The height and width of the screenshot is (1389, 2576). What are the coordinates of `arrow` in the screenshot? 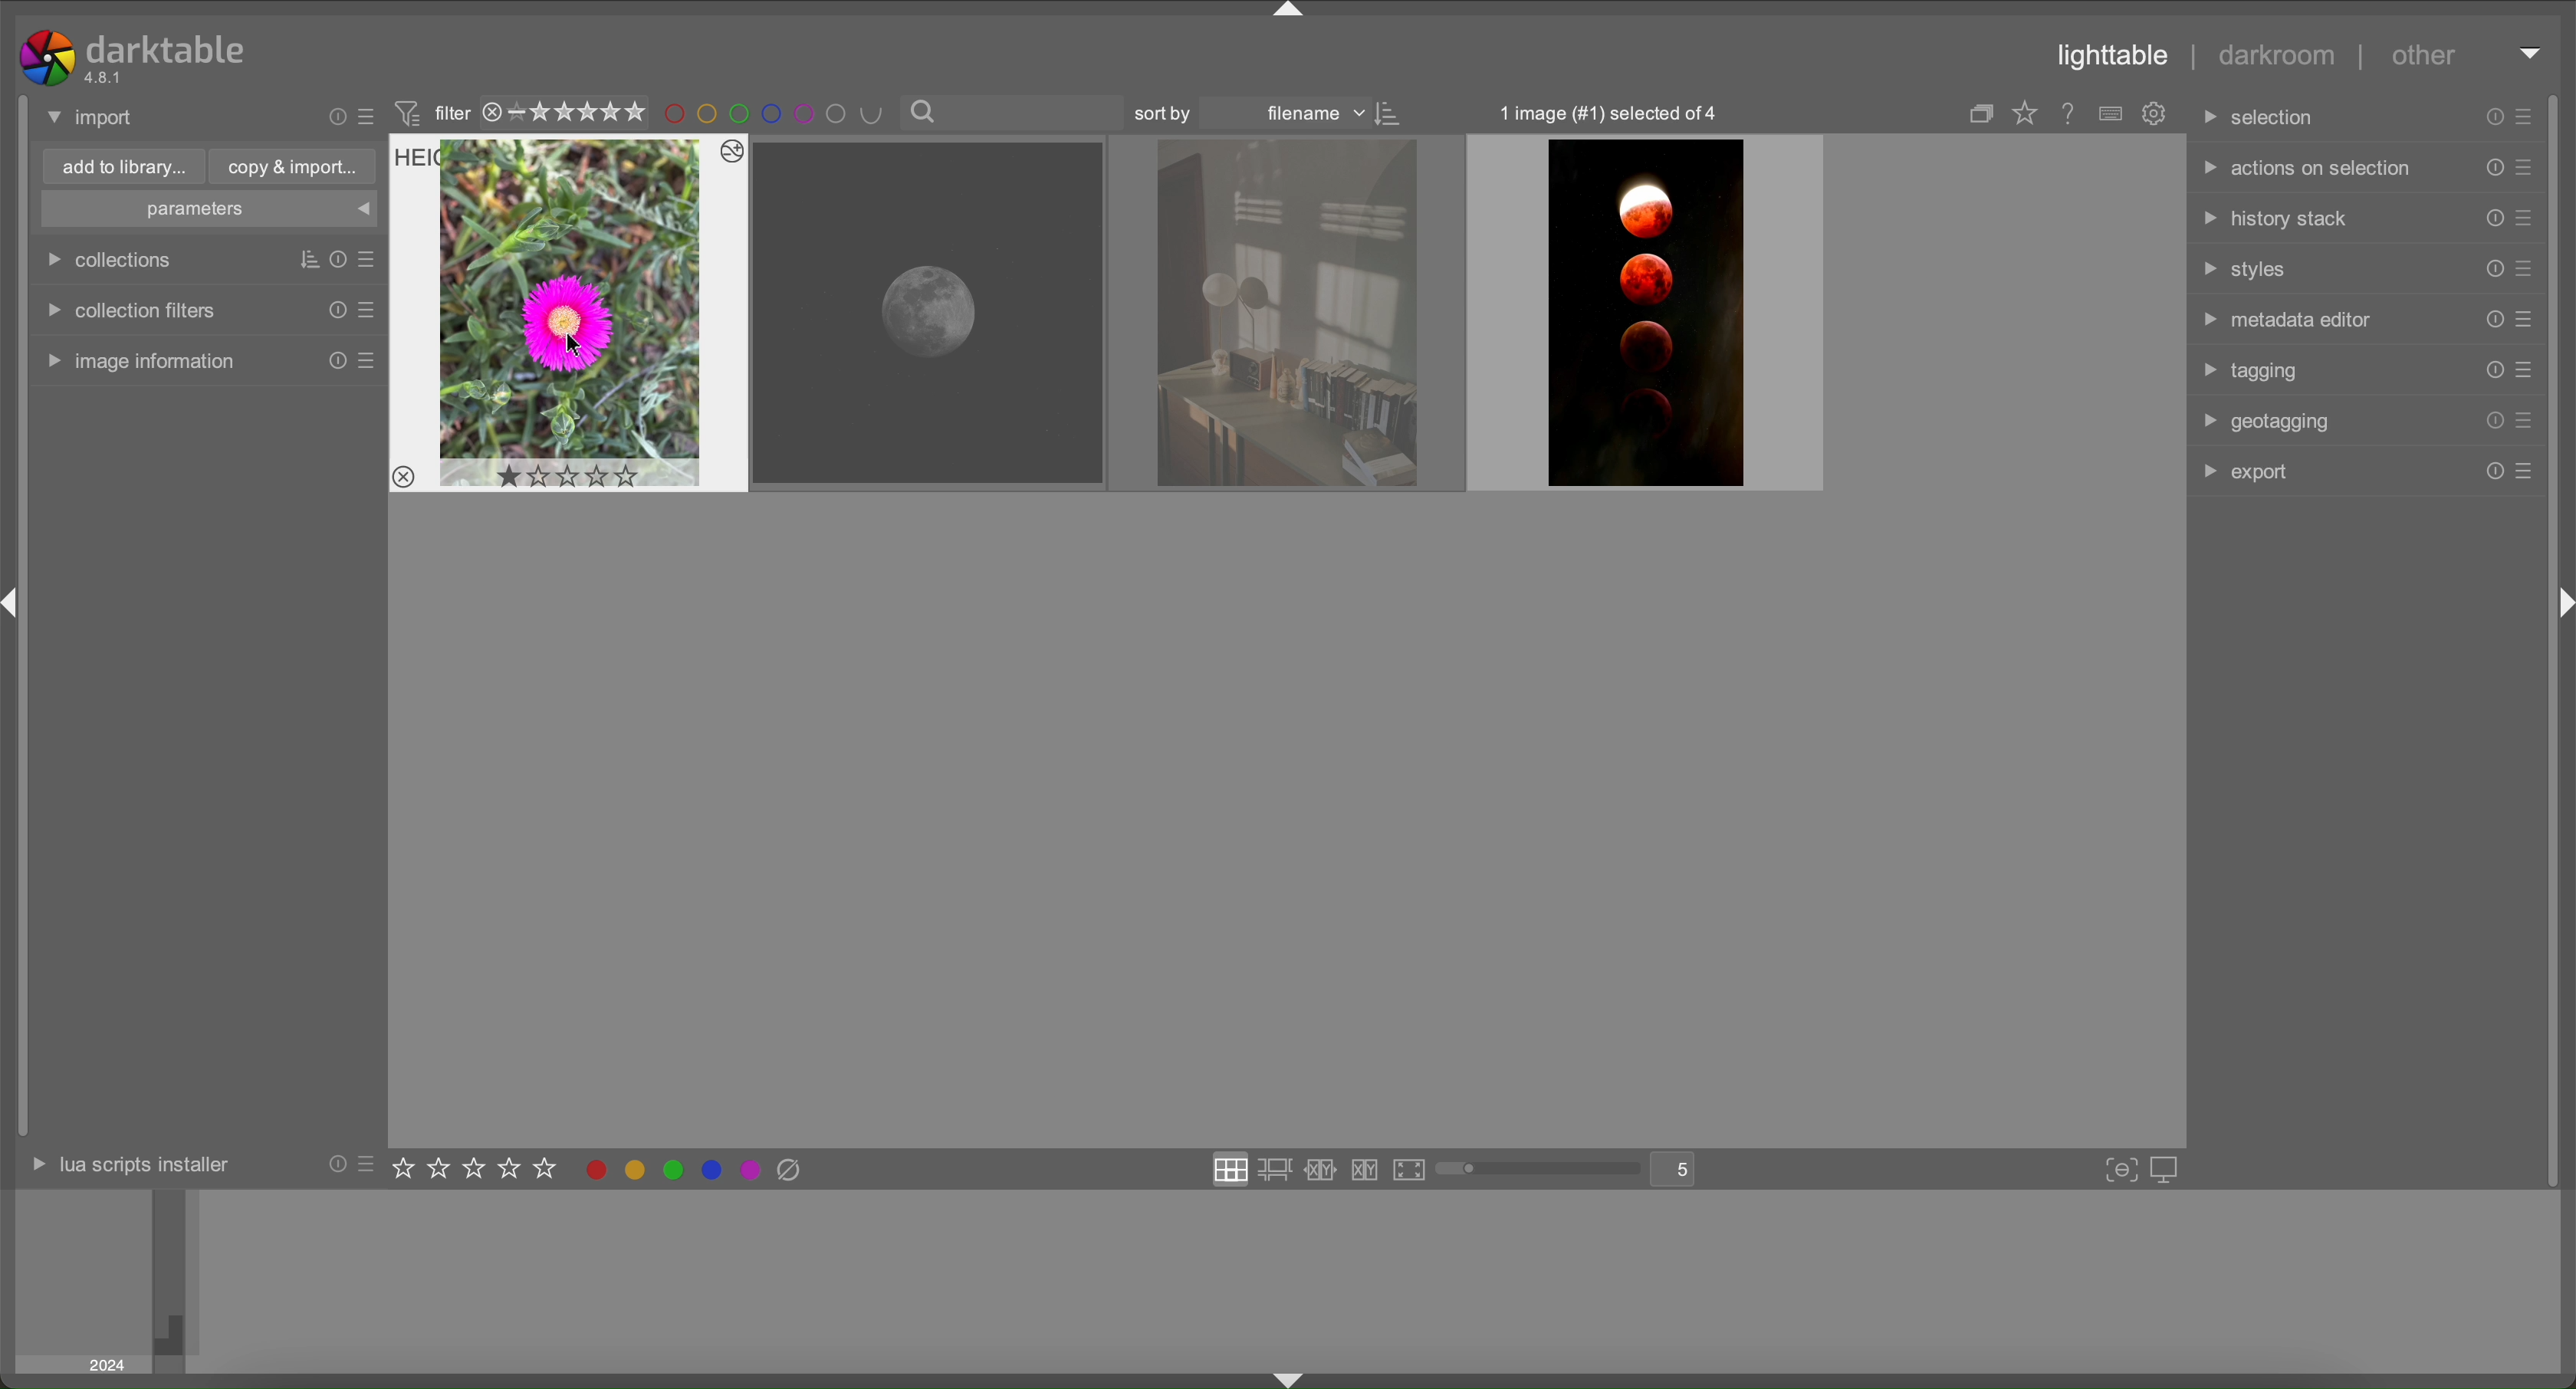 It's located at (1289, 12).